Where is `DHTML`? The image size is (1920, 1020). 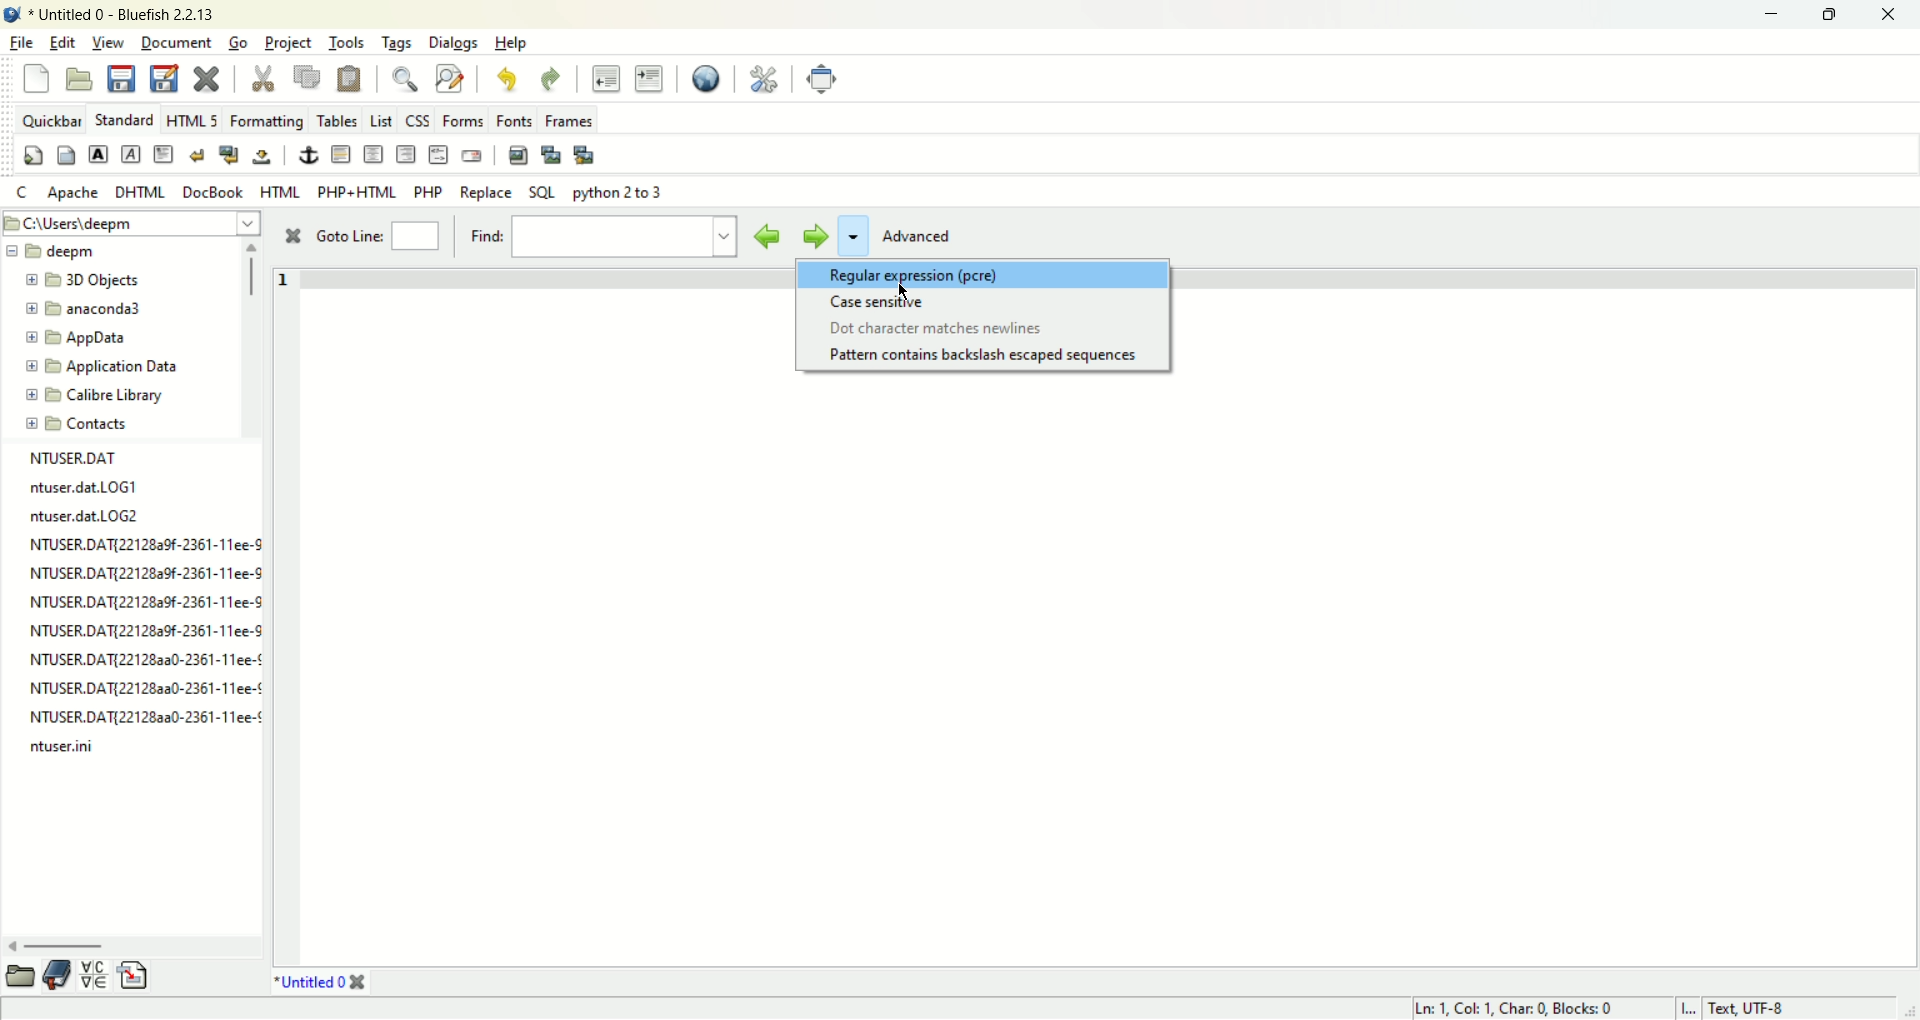 DHTML is located at coordinates (142, 192).